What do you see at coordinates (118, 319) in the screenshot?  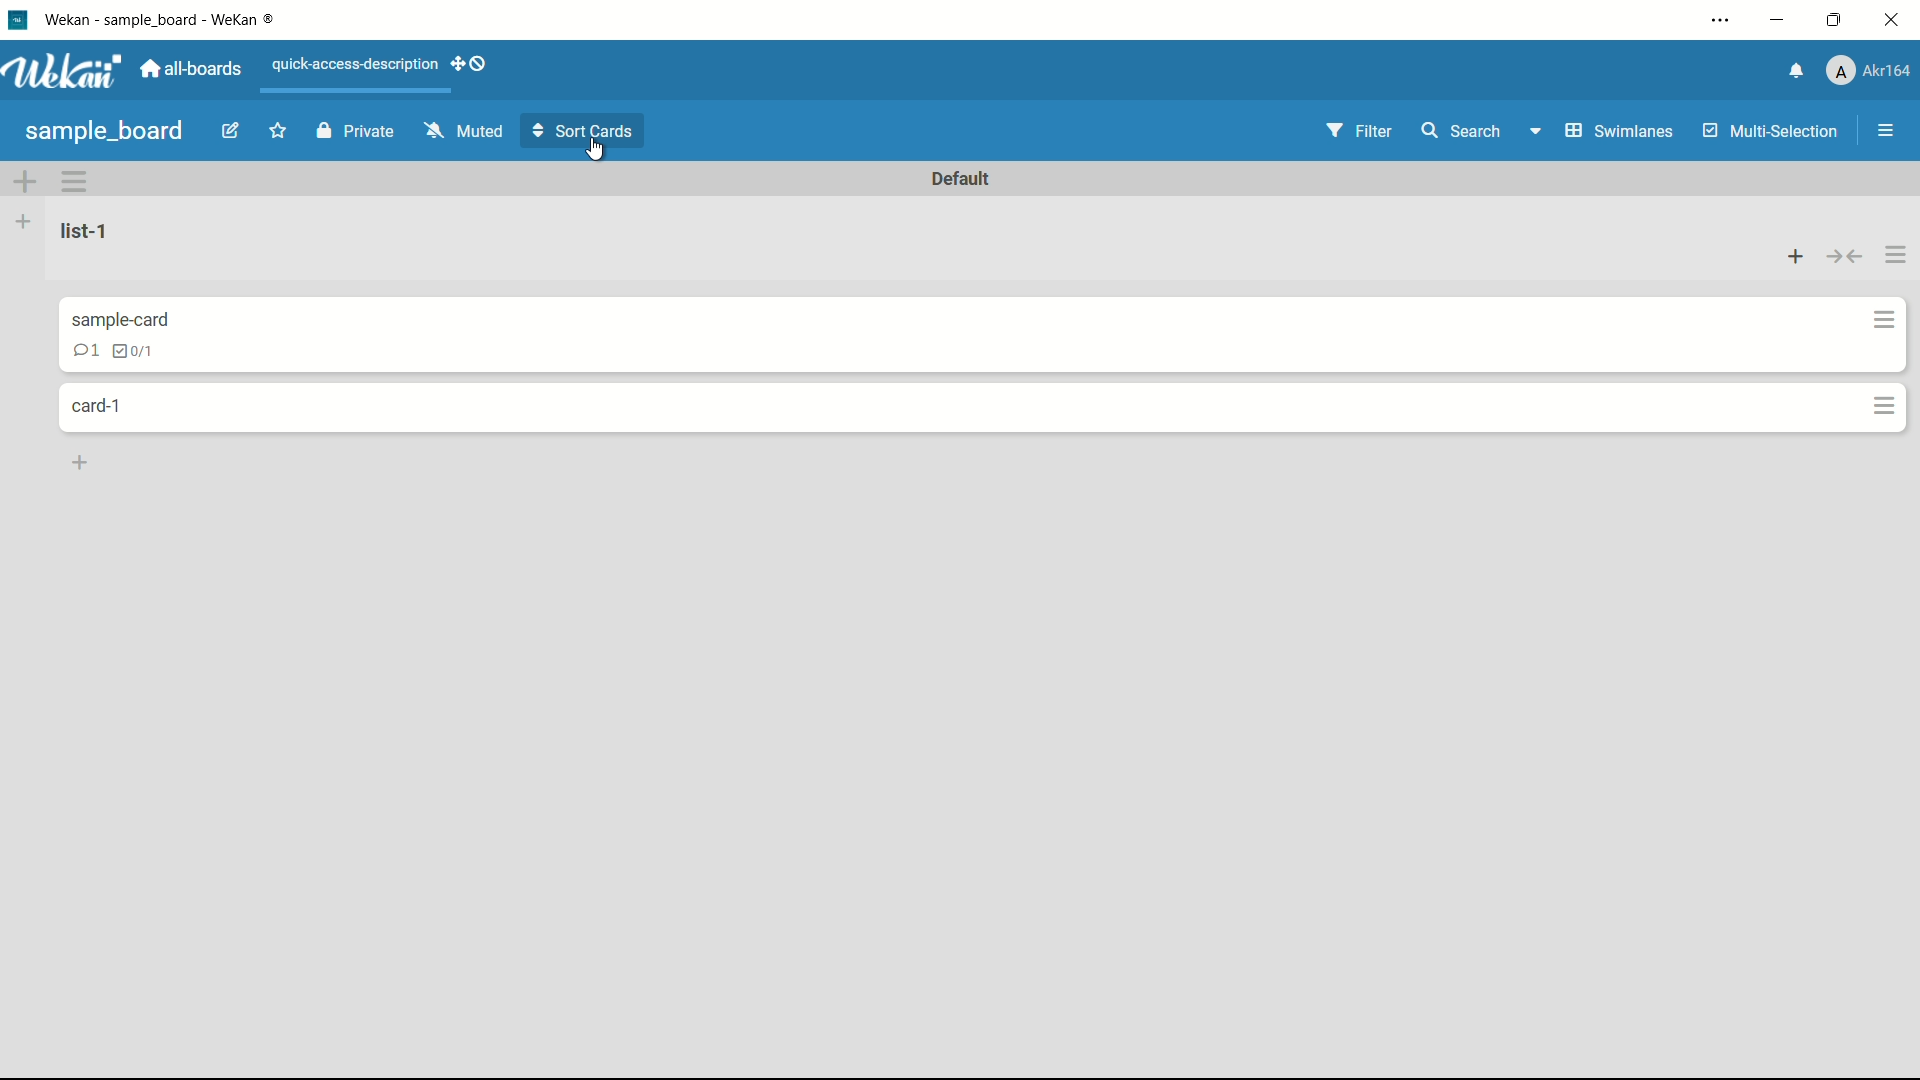 I see `card name` at bounding box center [118, 319].